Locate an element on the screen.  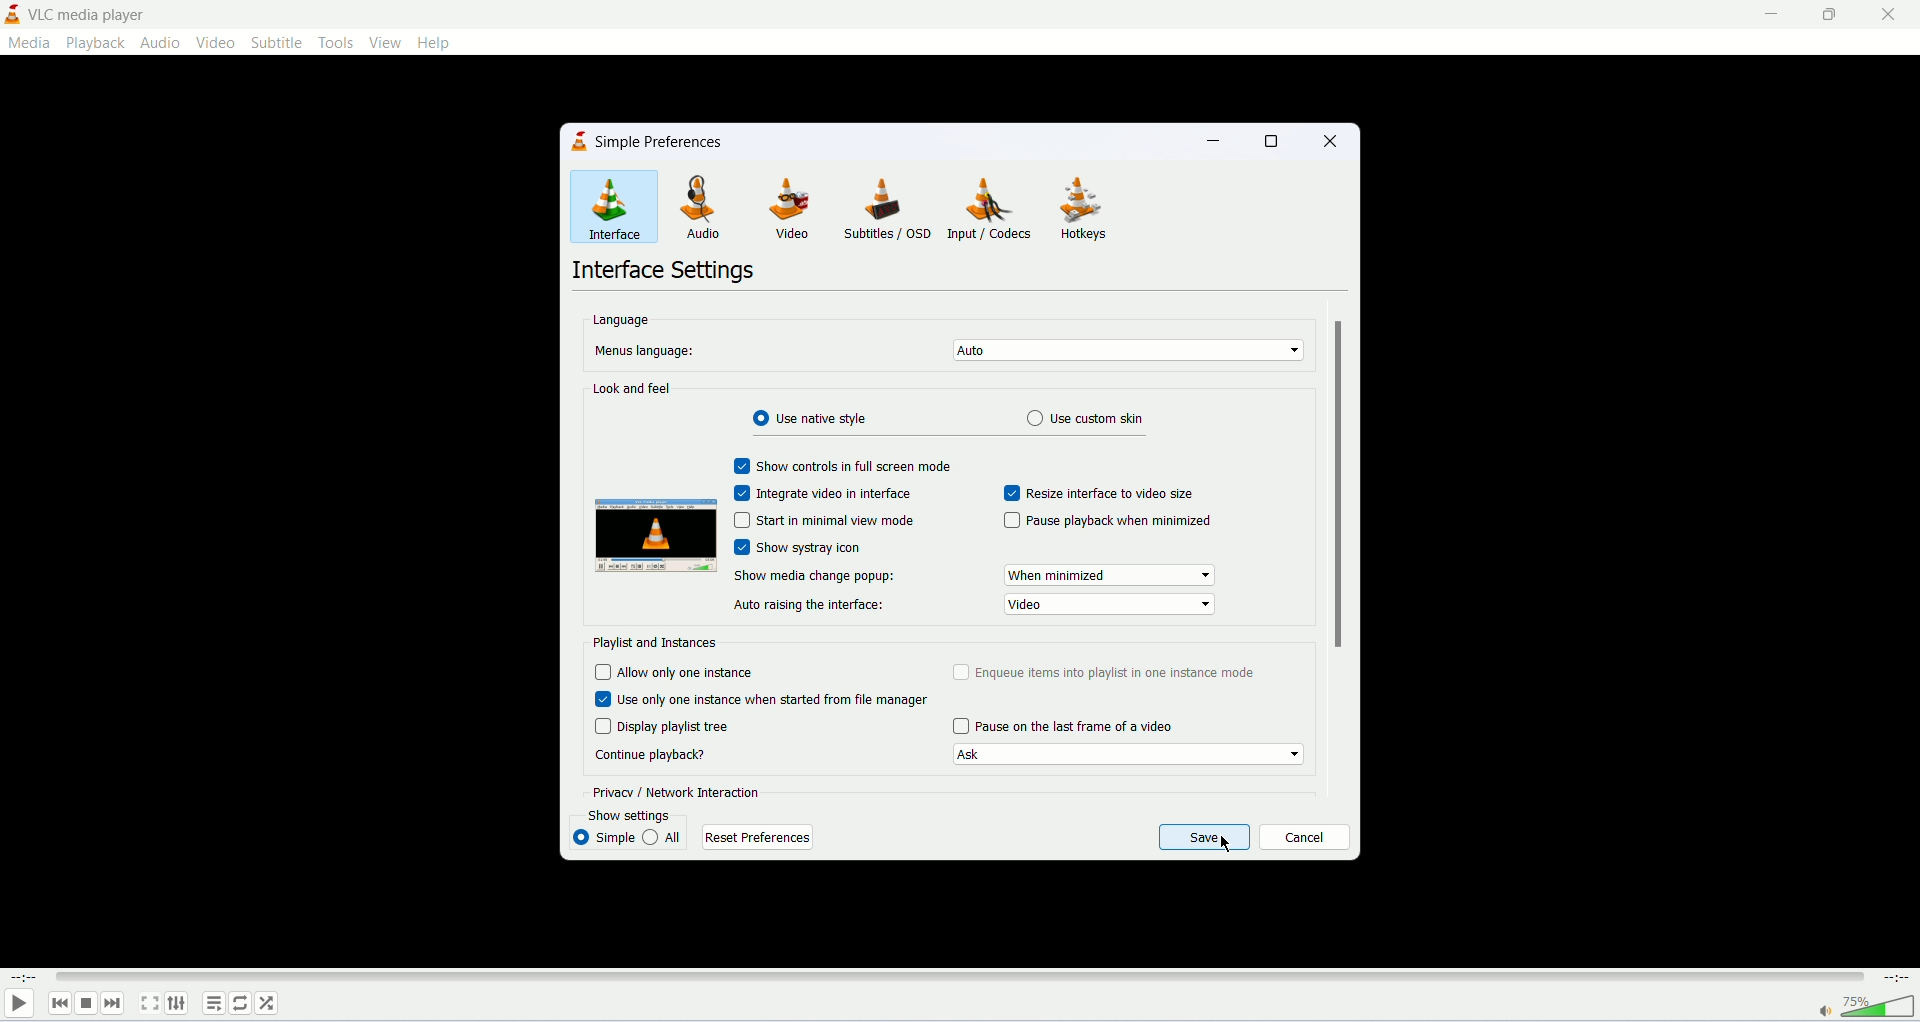
previous is located at coordinates (62, 1006).